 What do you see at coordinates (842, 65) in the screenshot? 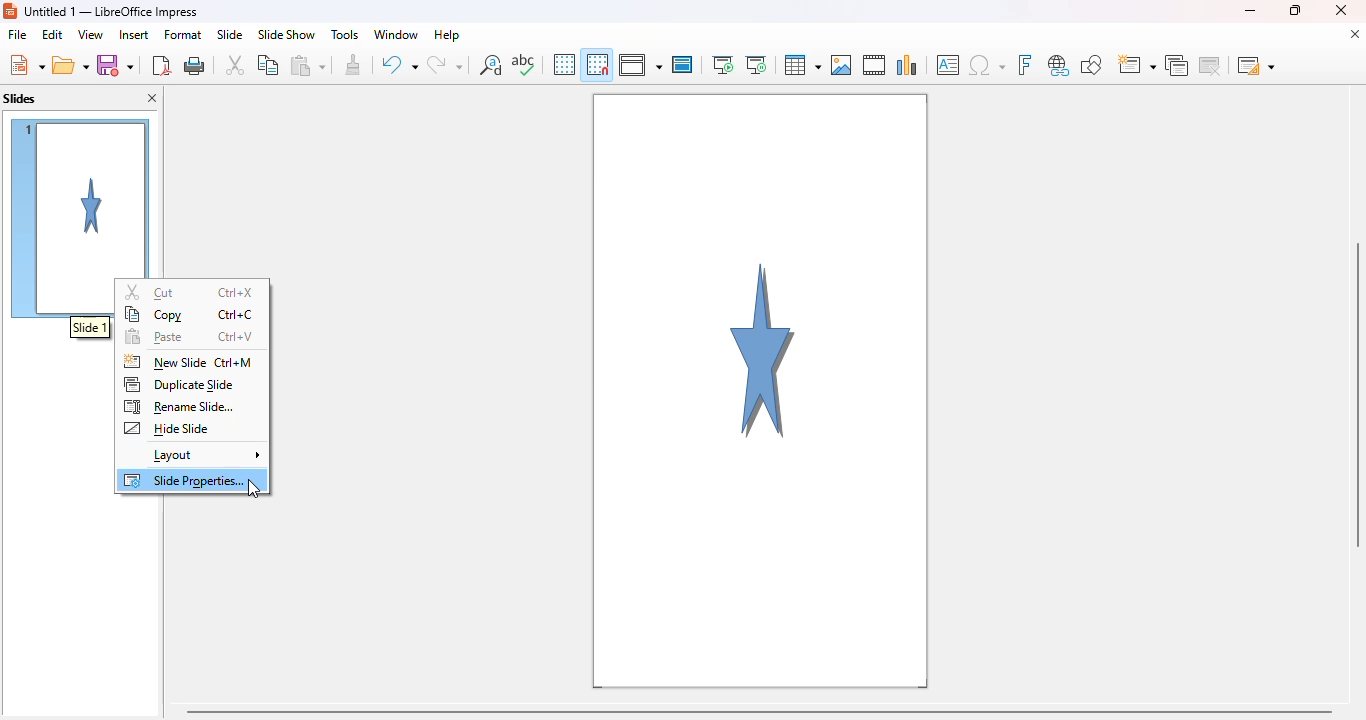
I see `insert image` at bounding box center [842, 65].